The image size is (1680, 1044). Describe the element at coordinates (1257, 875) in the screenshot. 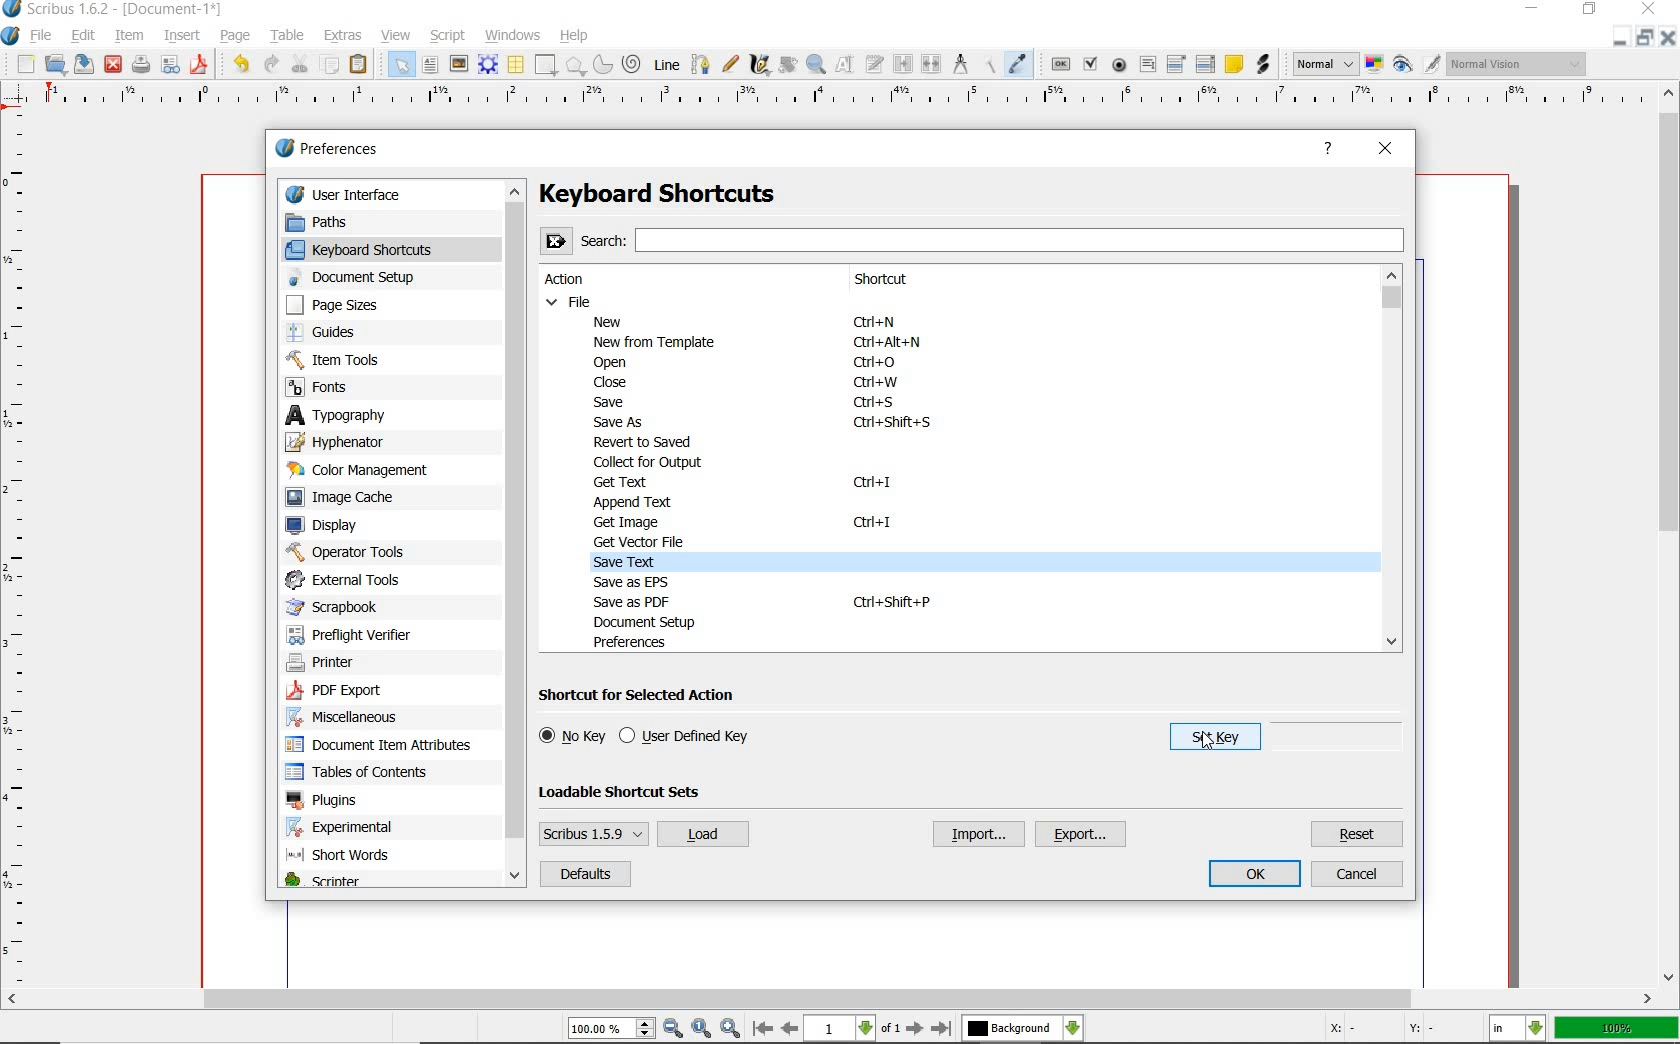

I see `ok` at that location.